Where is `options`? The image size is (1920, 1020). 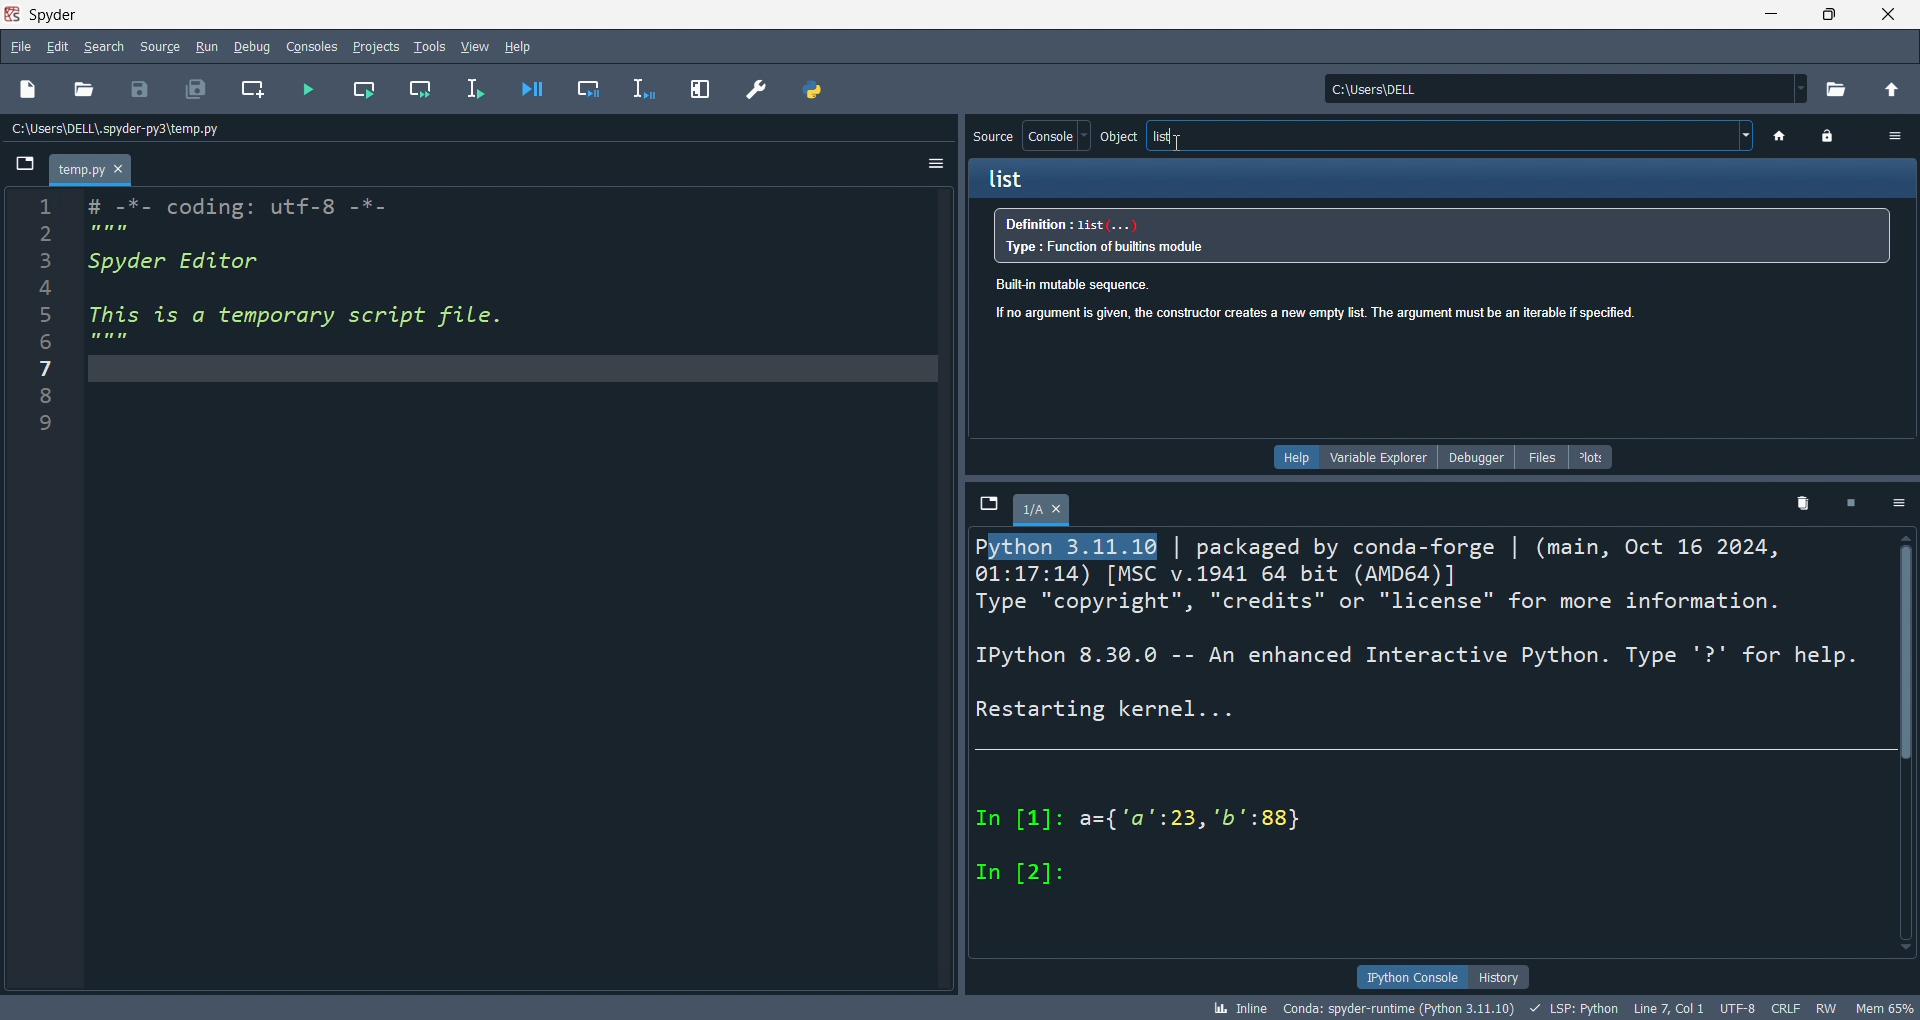
options is located at coordinates (1894, 502).